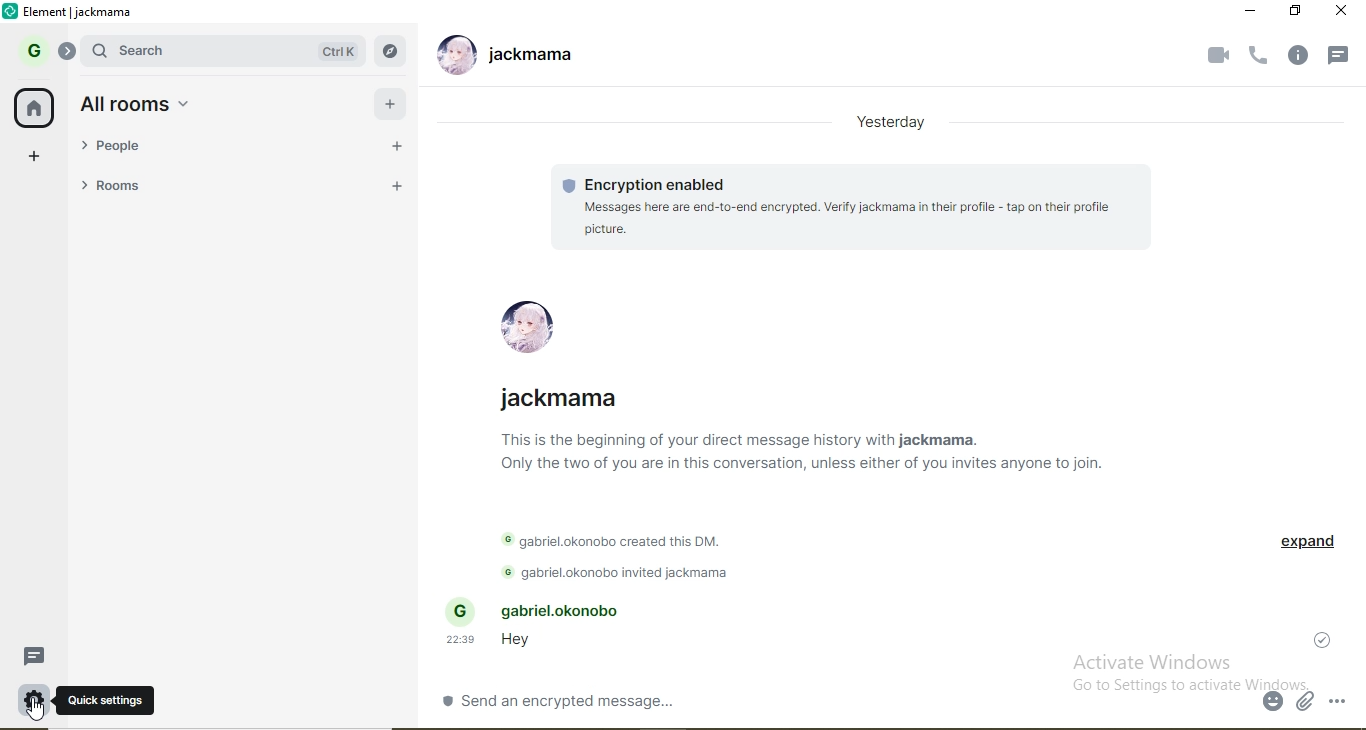 Image resolution: width=1366 pixels, height=730 pixels. What do you see at coordinates (12, 12) in the screenshot?
I see `logo` at bounding box center [12, 12].